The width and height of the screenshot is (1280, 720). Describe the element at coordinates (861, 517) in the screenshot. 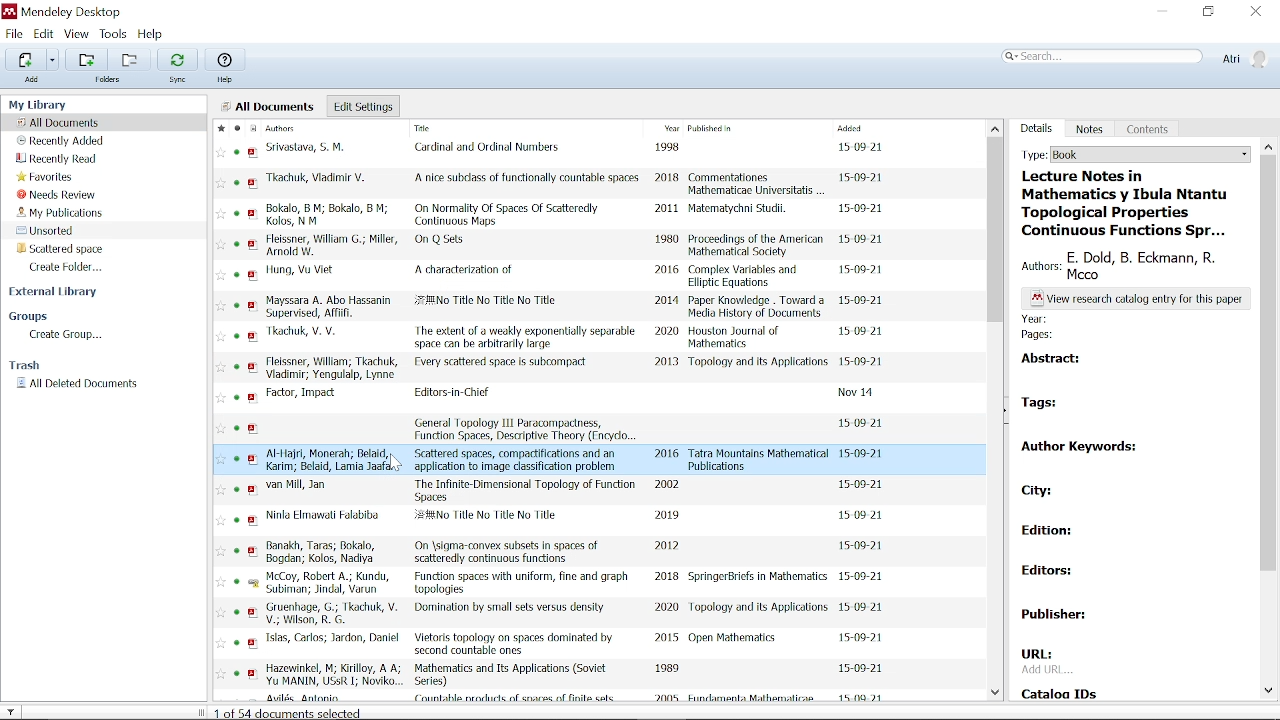

I see `date` at that location.